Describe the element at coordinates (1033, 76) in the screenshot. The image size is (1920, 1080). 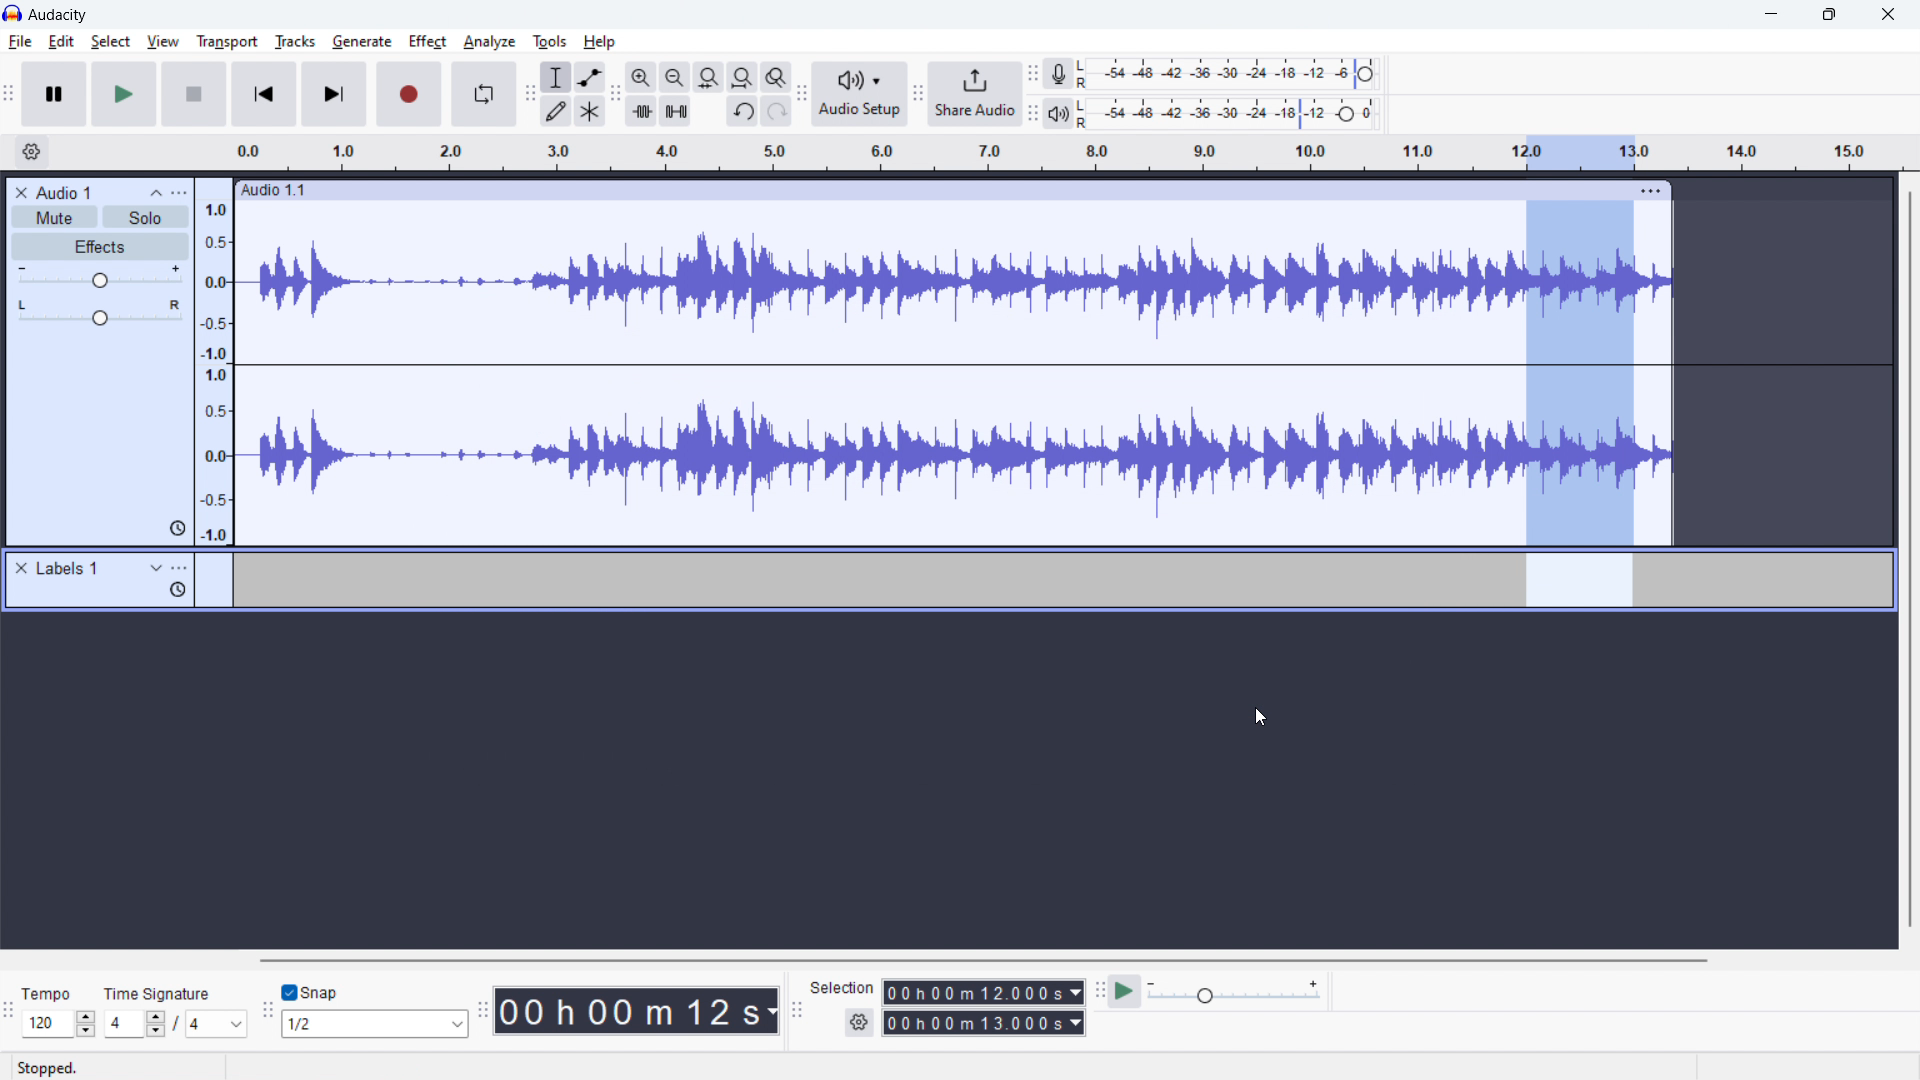
I see `recording meter toolbar` at that location.